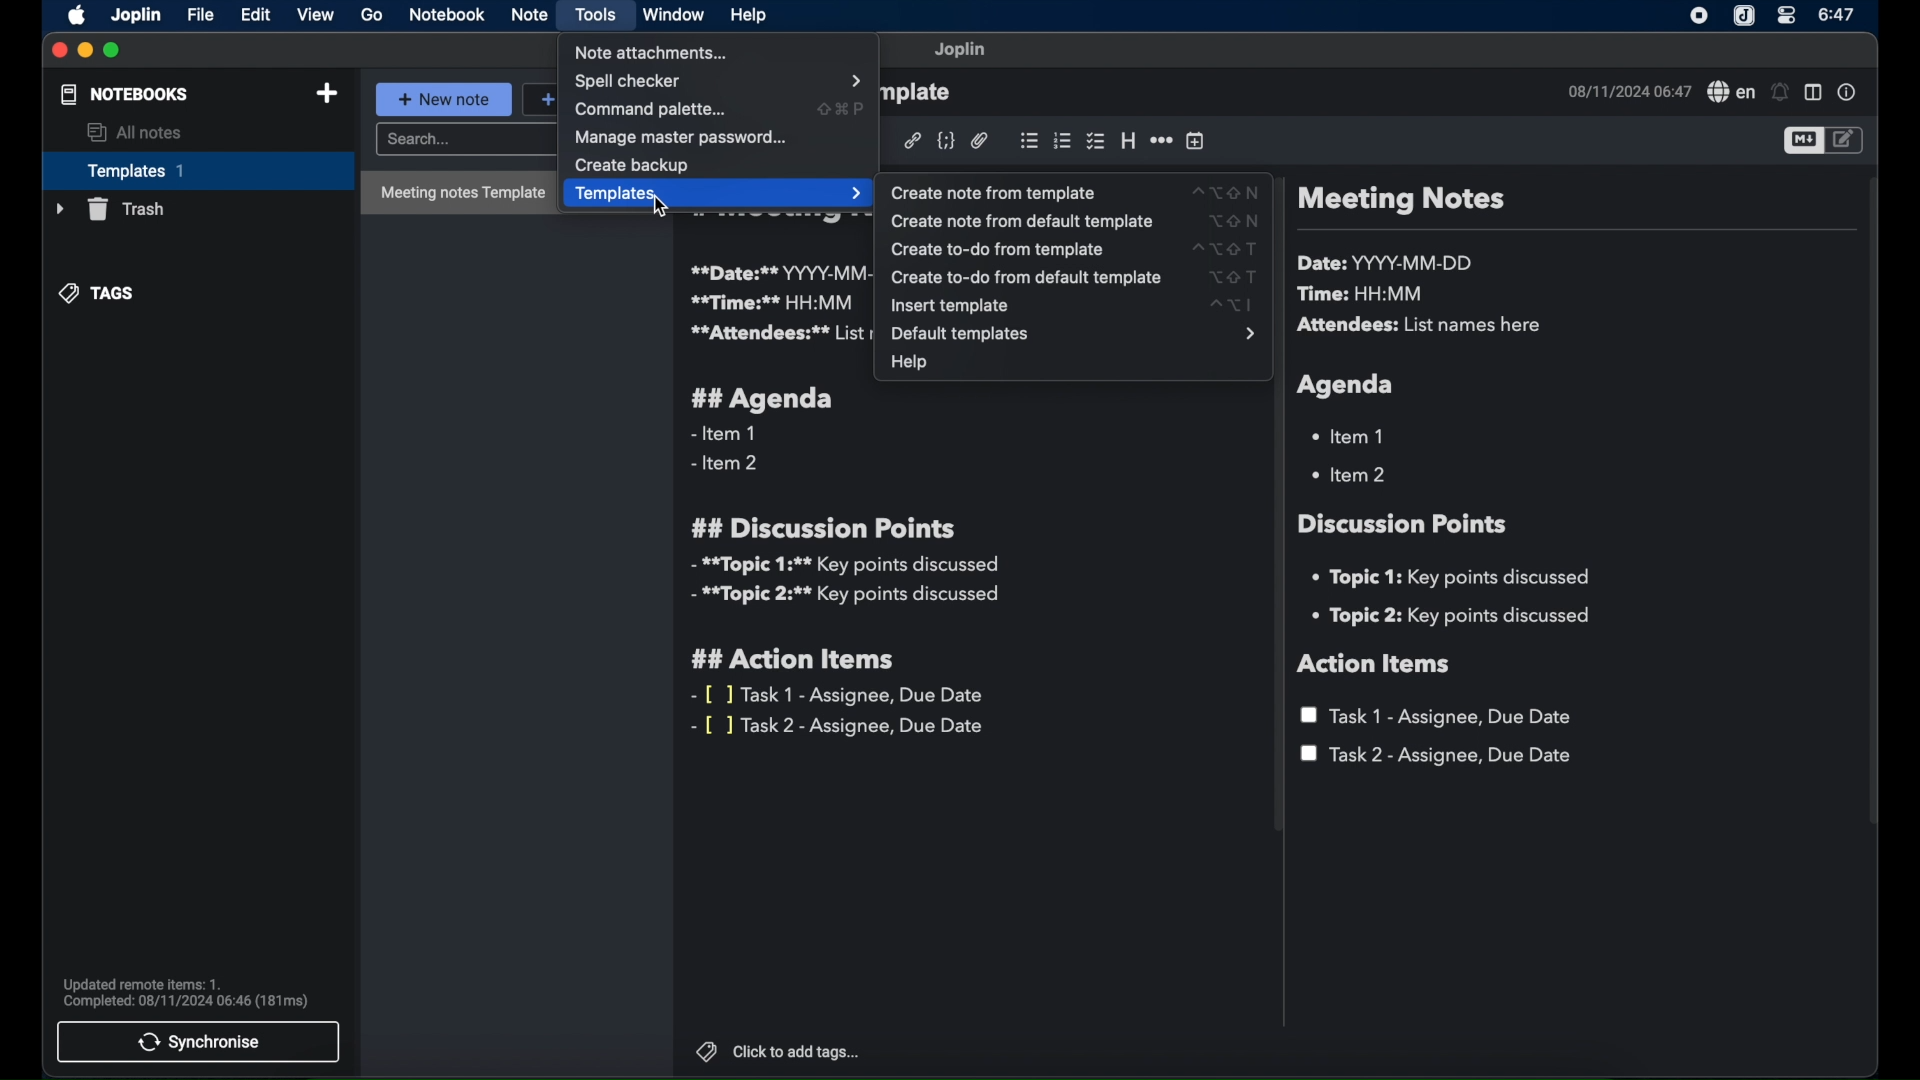  Describe the element at coordinates (912, 140) in the screenshot. I see `hyperlink` at that location.